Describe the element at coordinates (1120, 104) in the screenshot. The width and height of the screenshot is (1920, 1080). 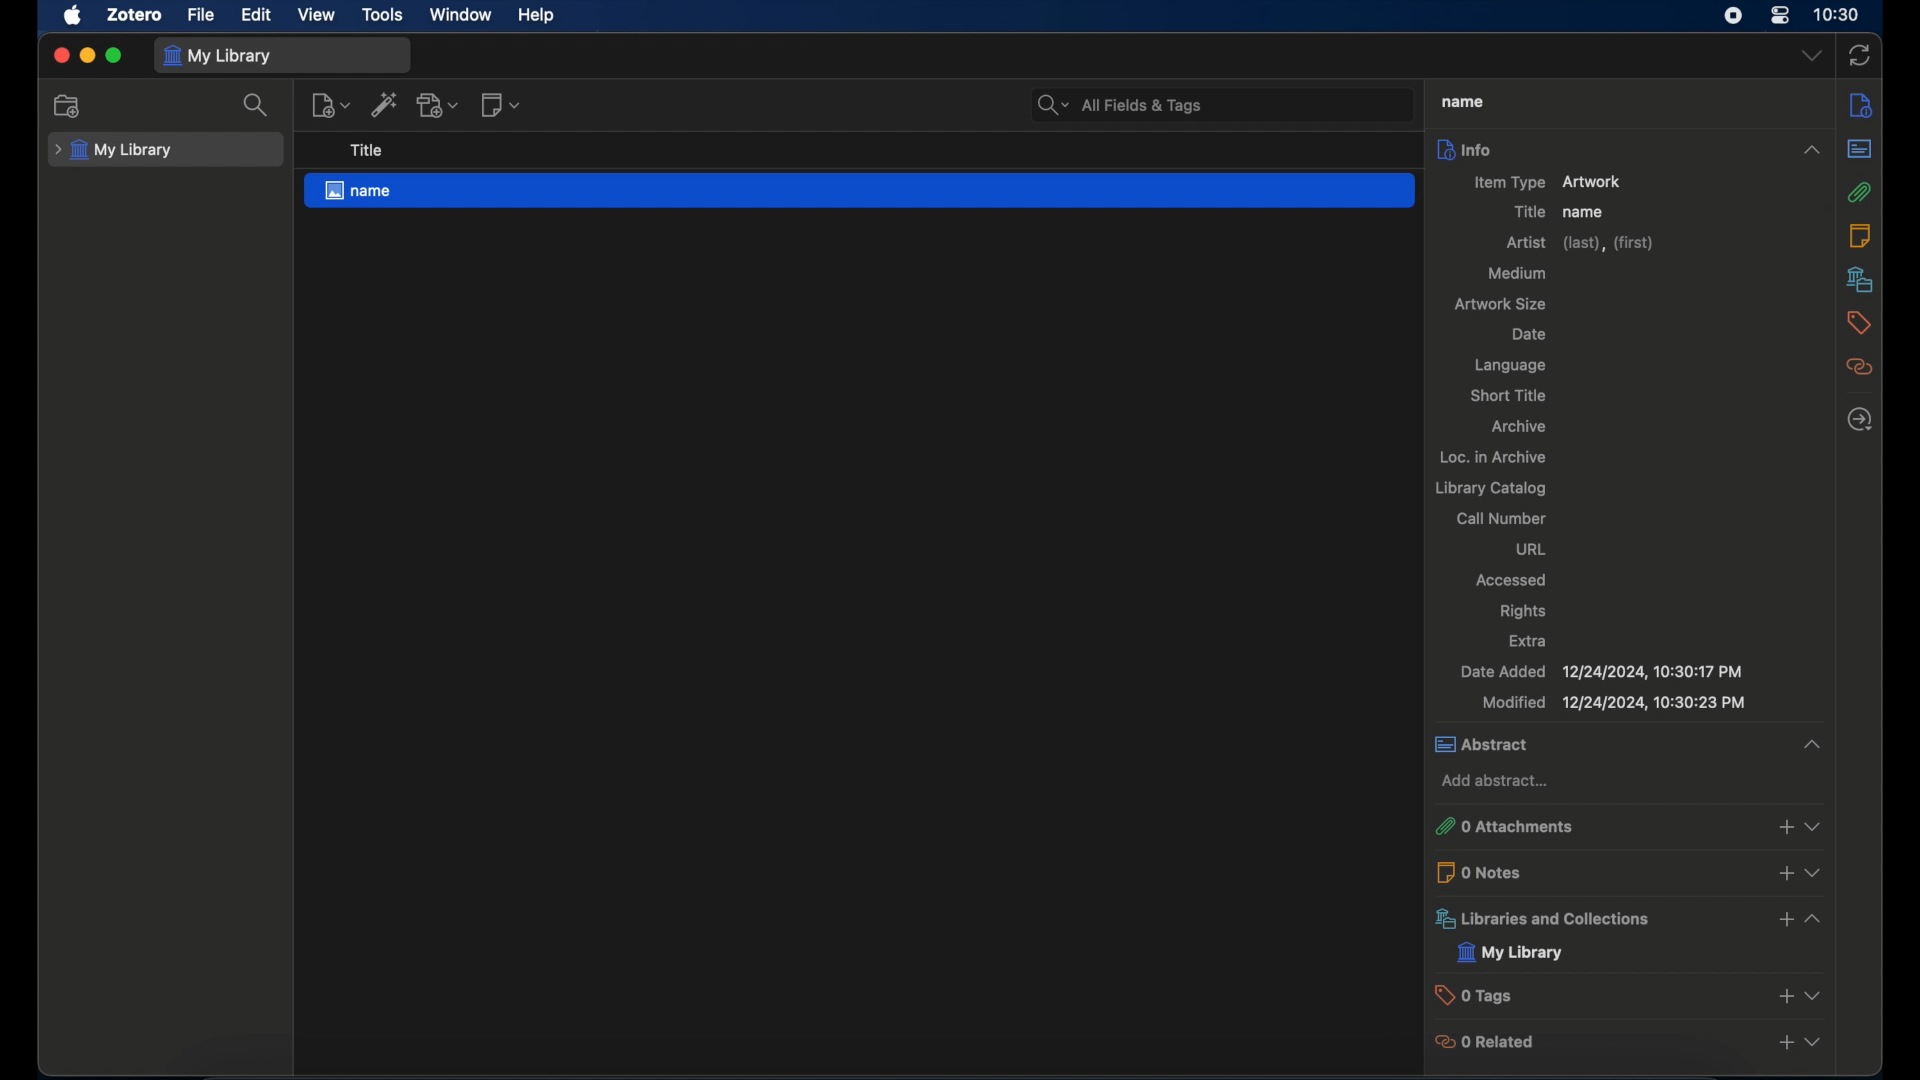
I see `all fields & tags` at that location.